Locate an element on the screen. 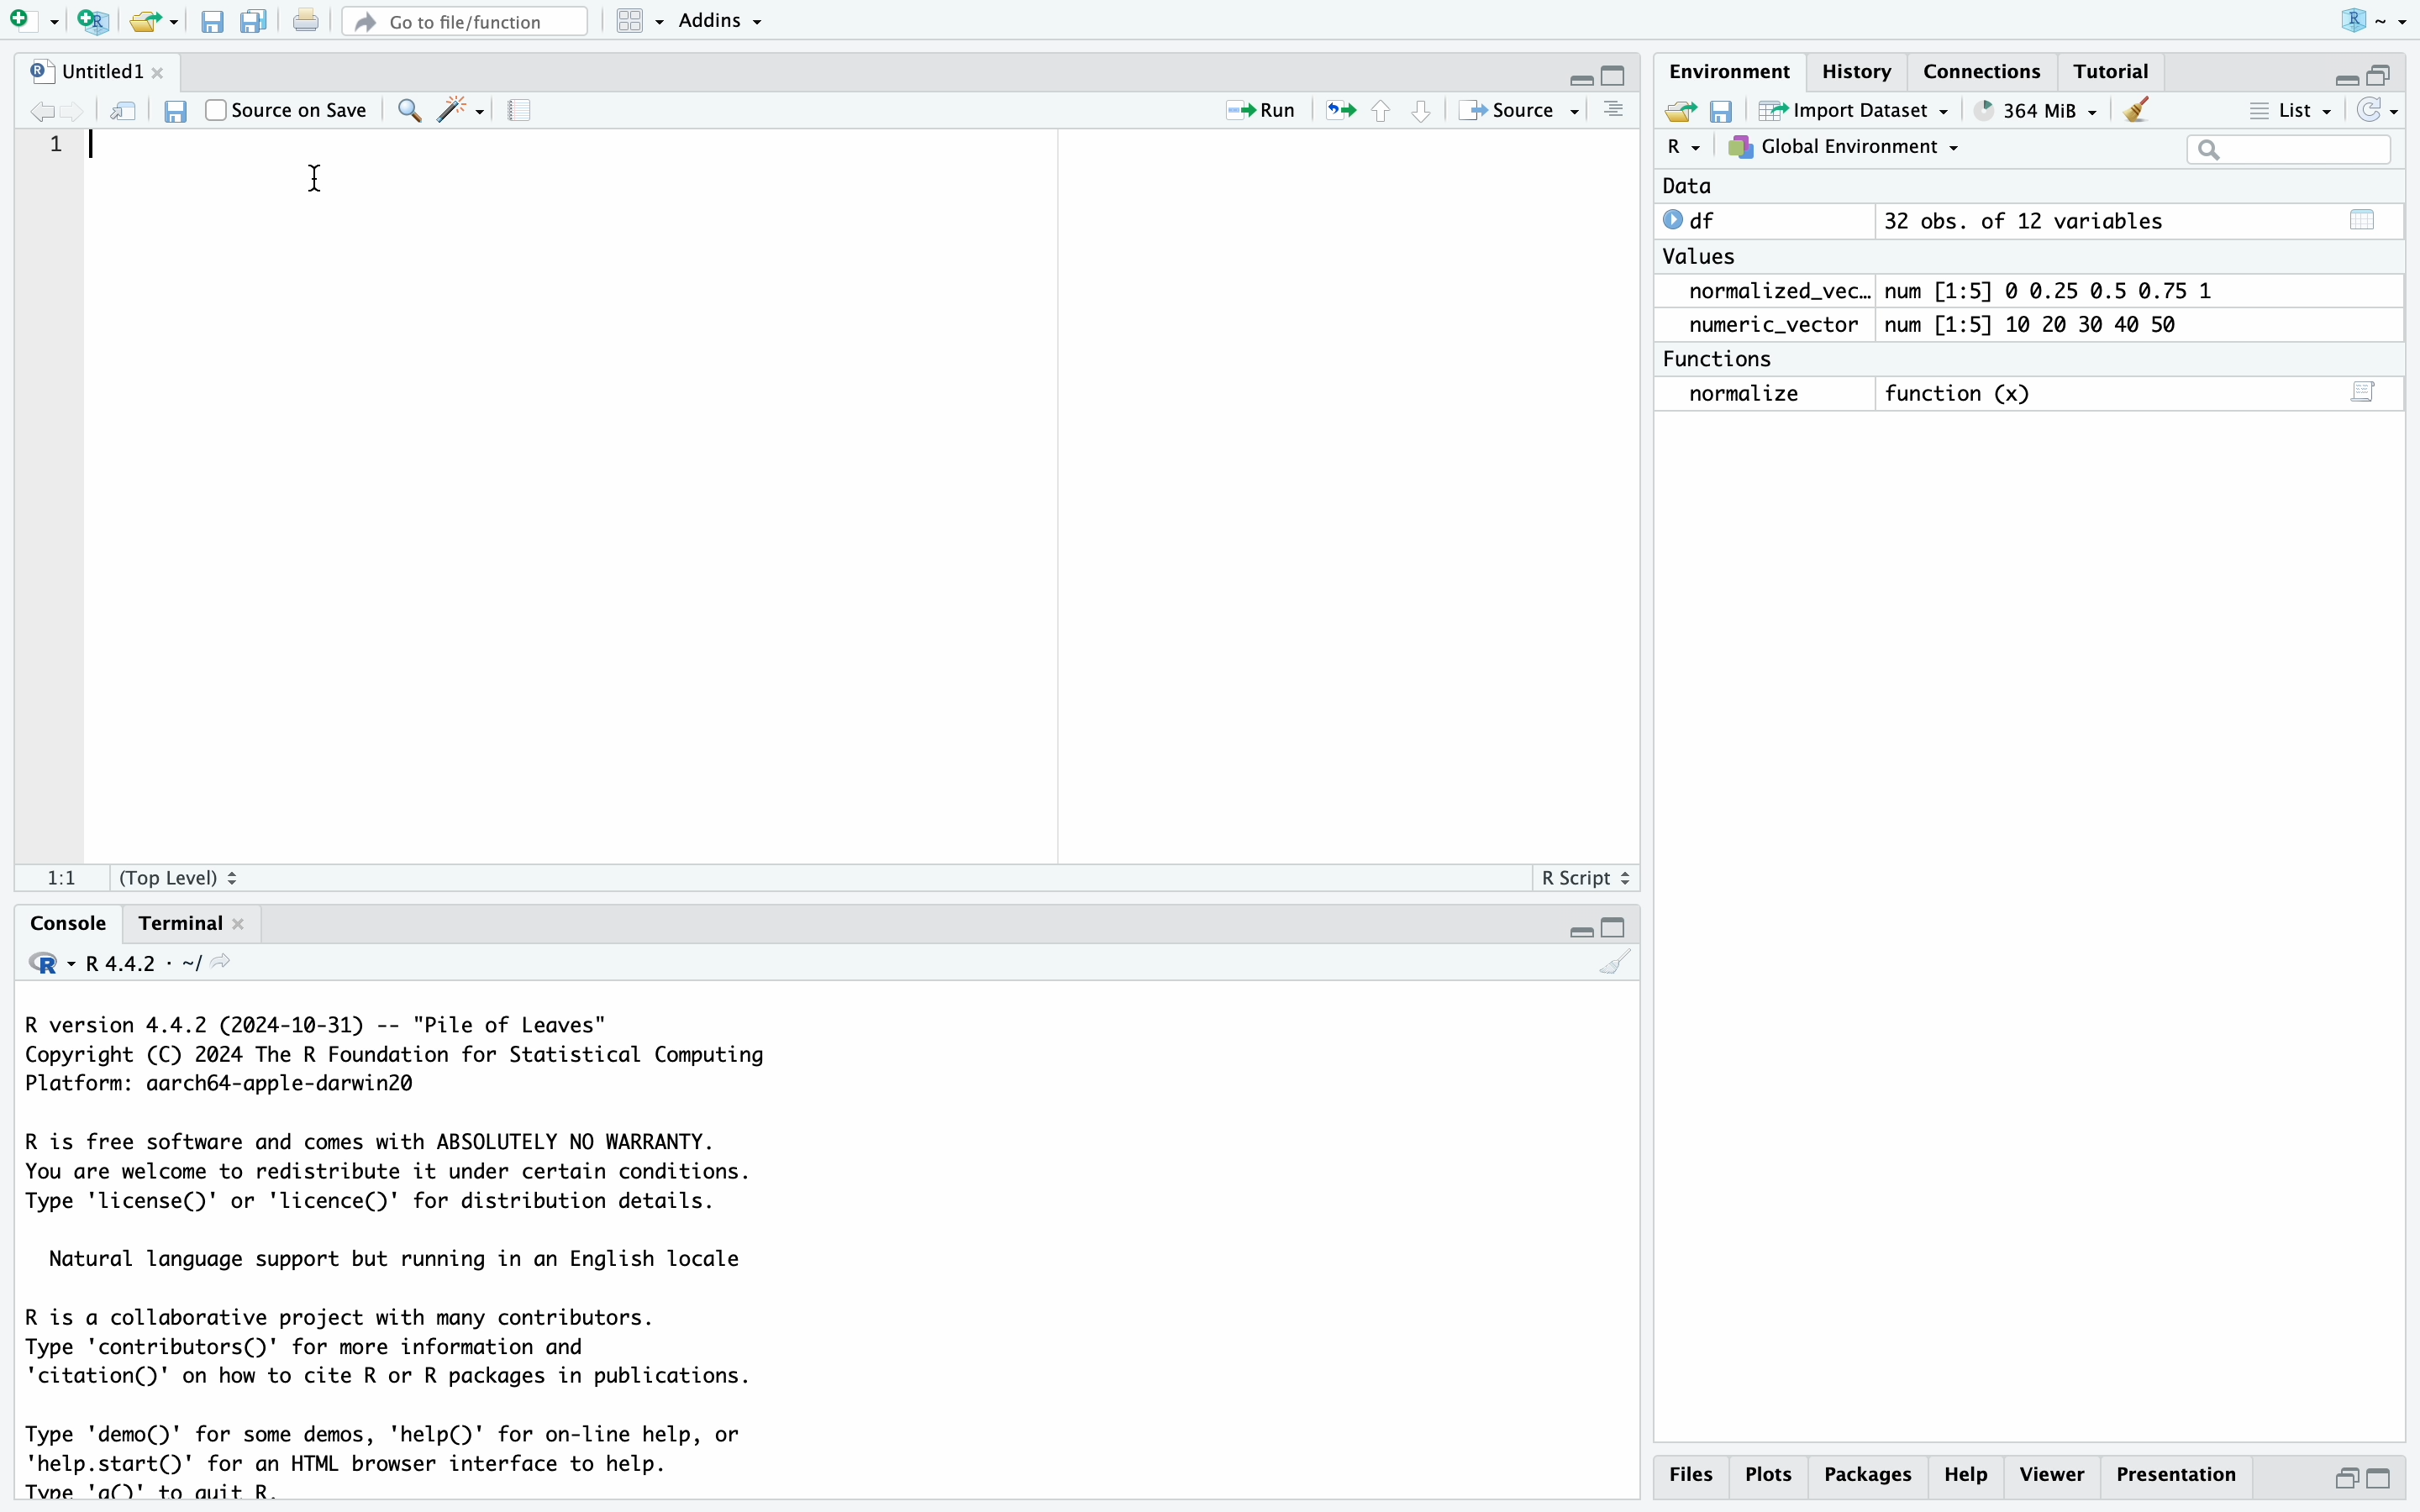  num [1:5] 10 20 30 40 50  is located at coordinates (2041, 326).